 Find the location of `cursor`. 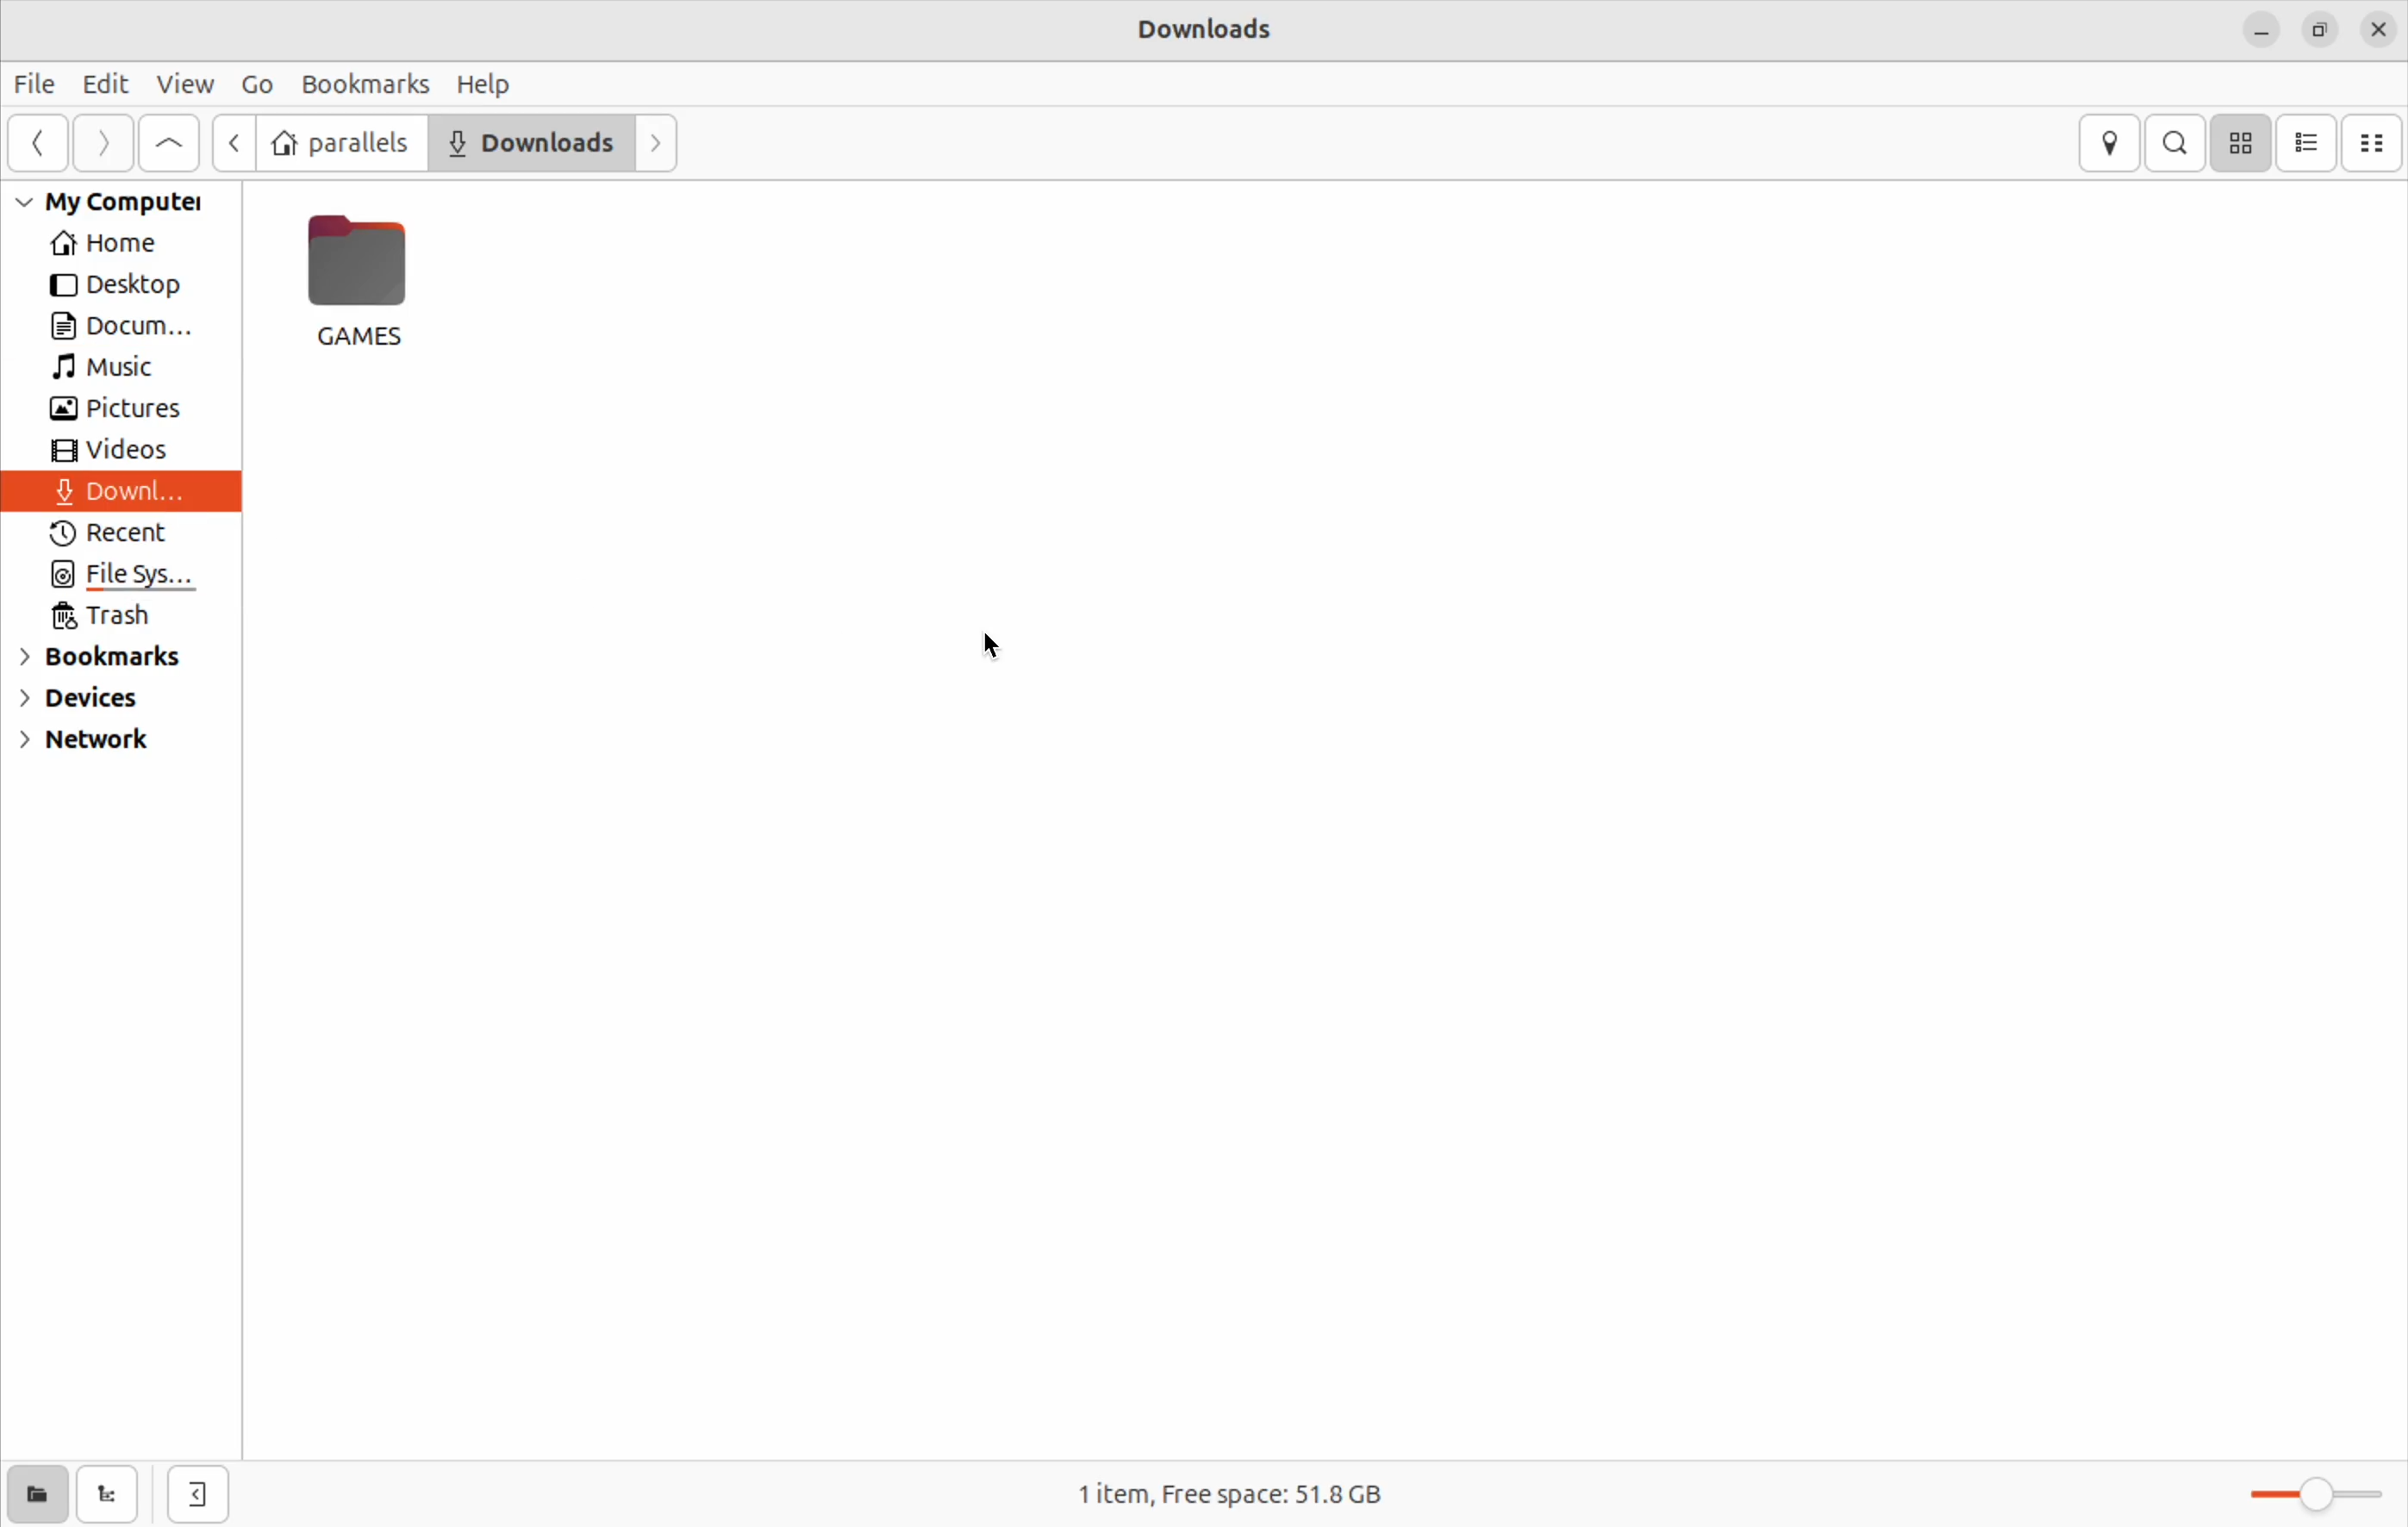

cursor is located at coordinates (1009, 647).